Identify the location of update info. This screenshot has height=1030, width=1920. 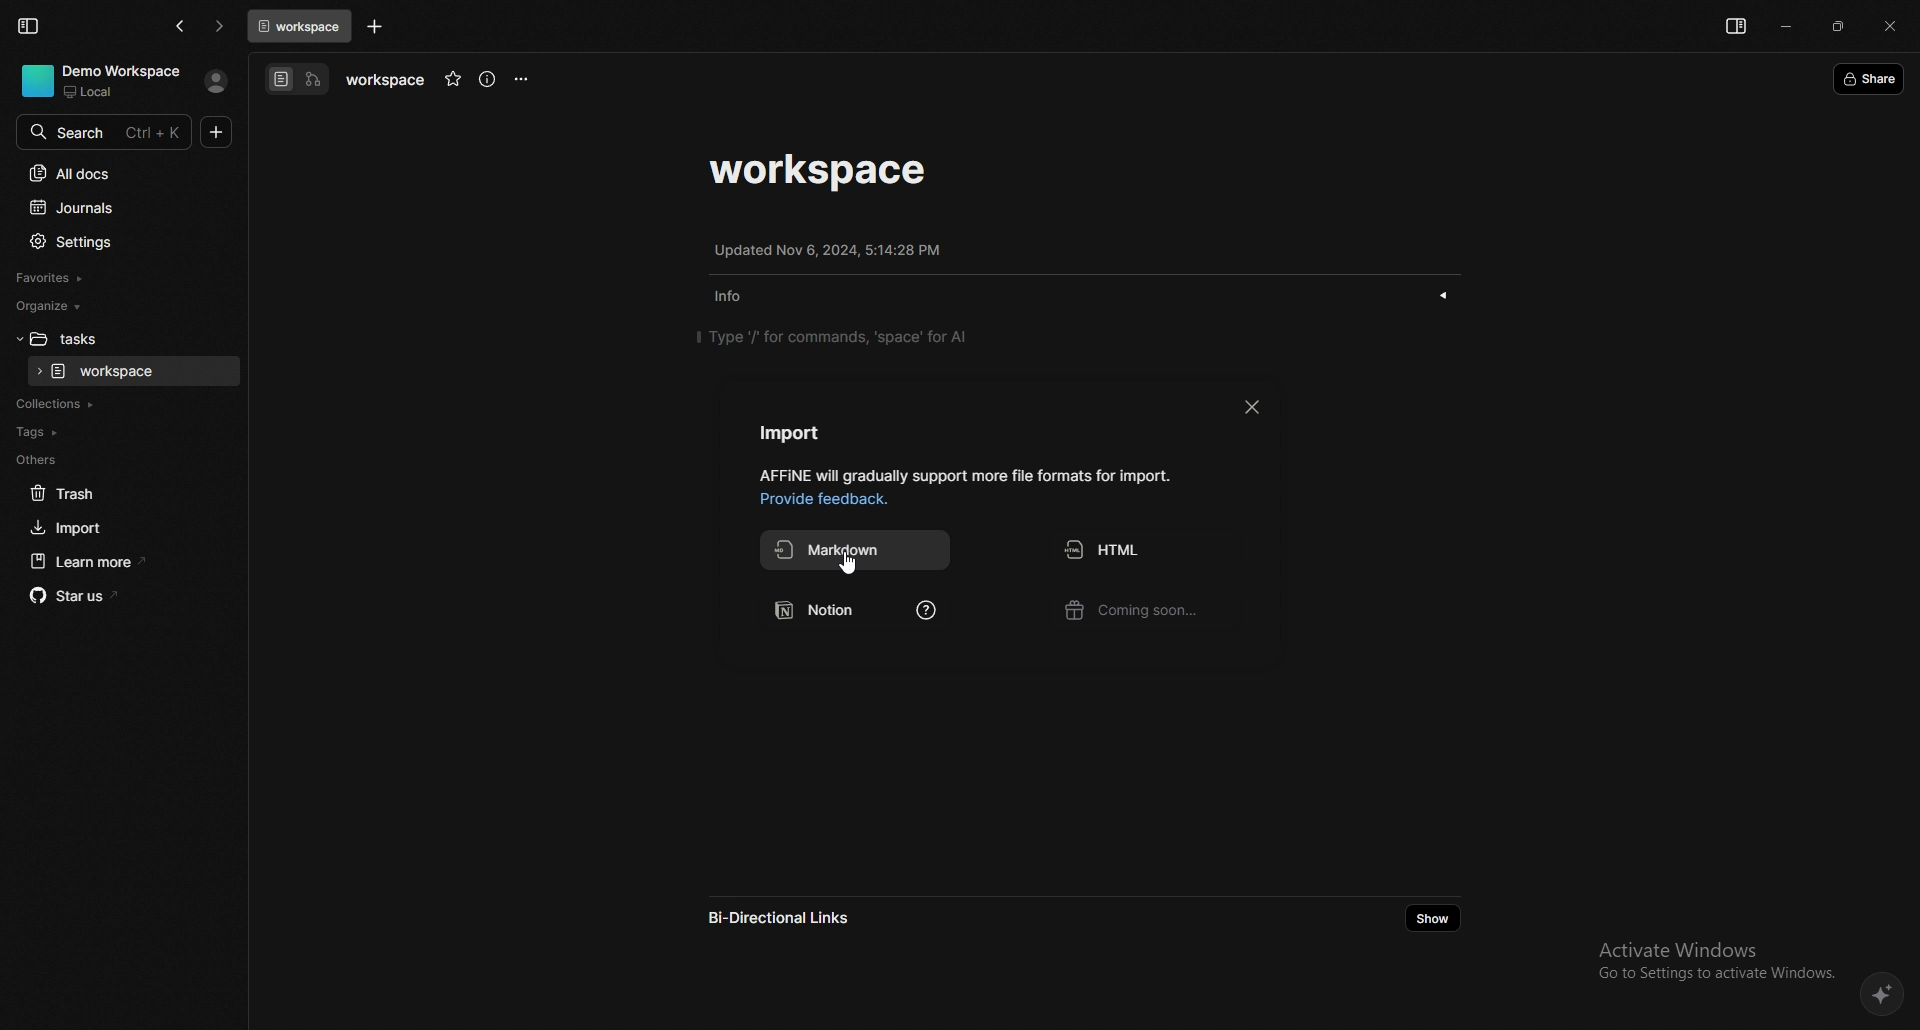
(828, 250).